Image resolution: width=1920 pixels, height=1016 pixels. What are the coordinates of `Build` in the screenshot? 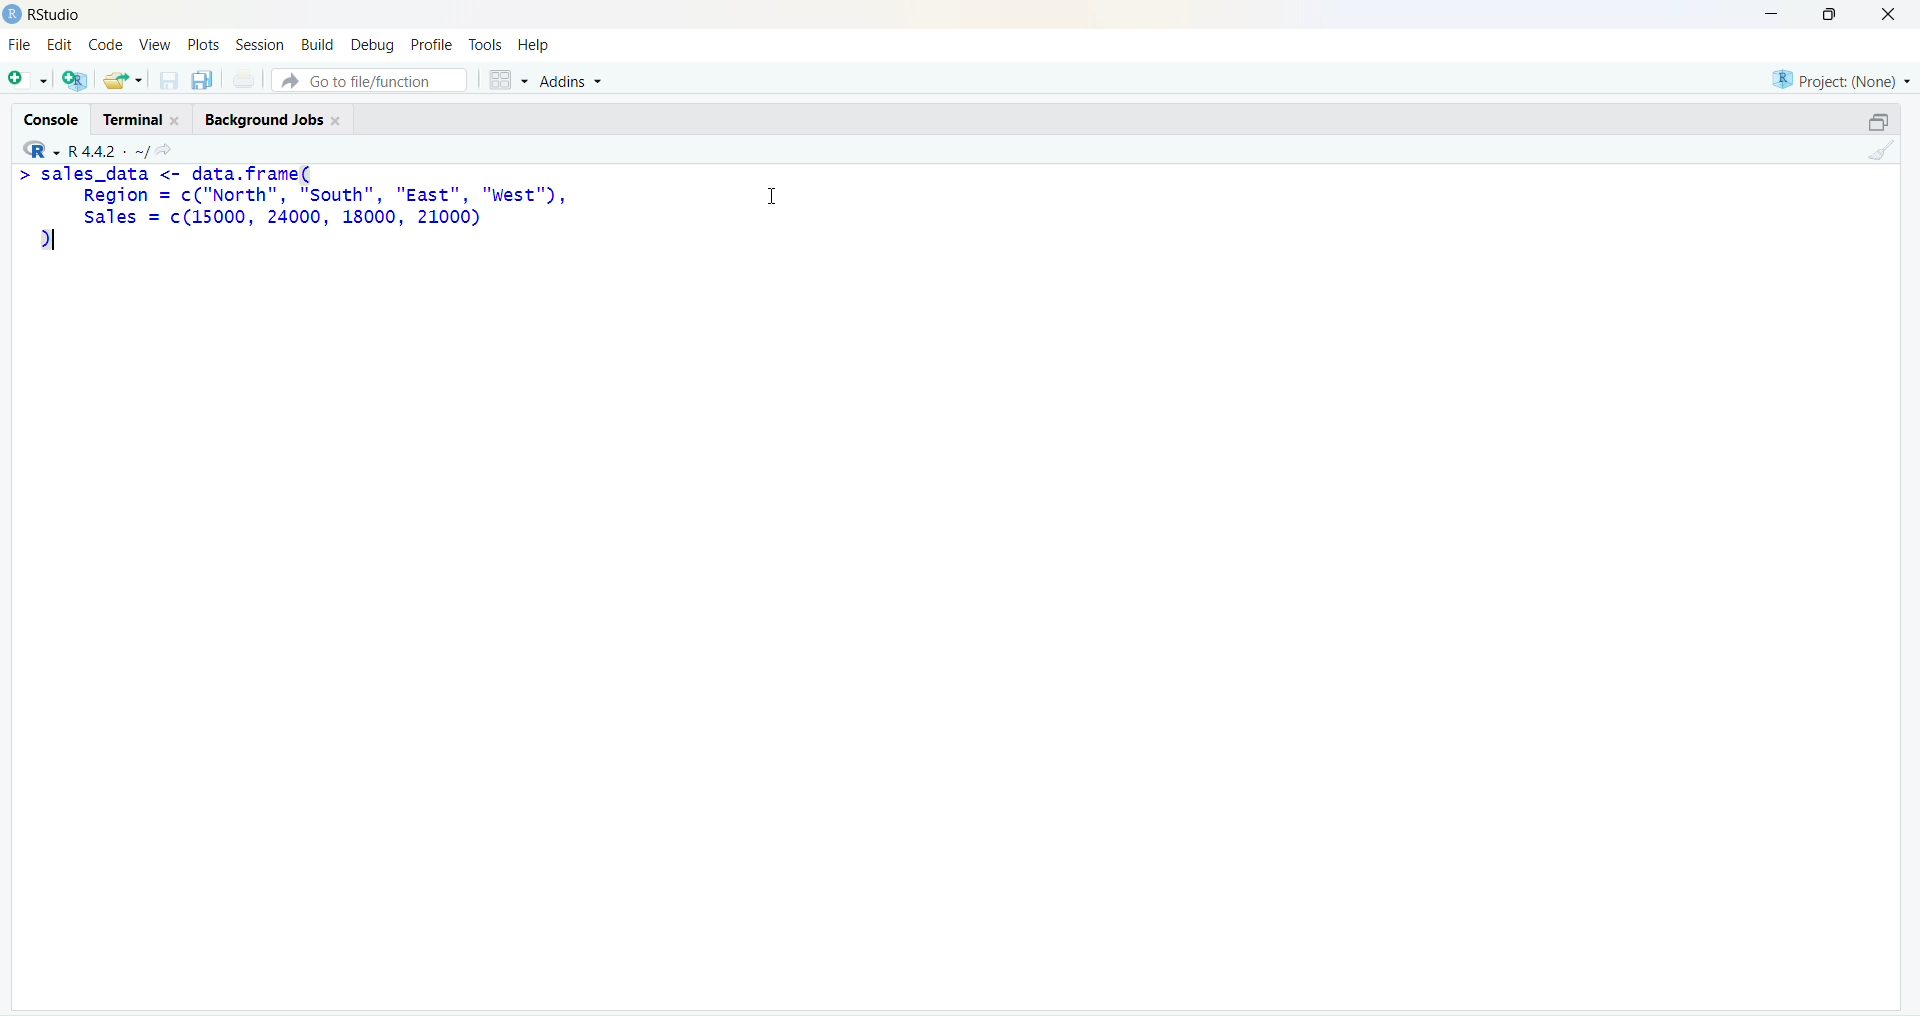 It's located at (316, 44).